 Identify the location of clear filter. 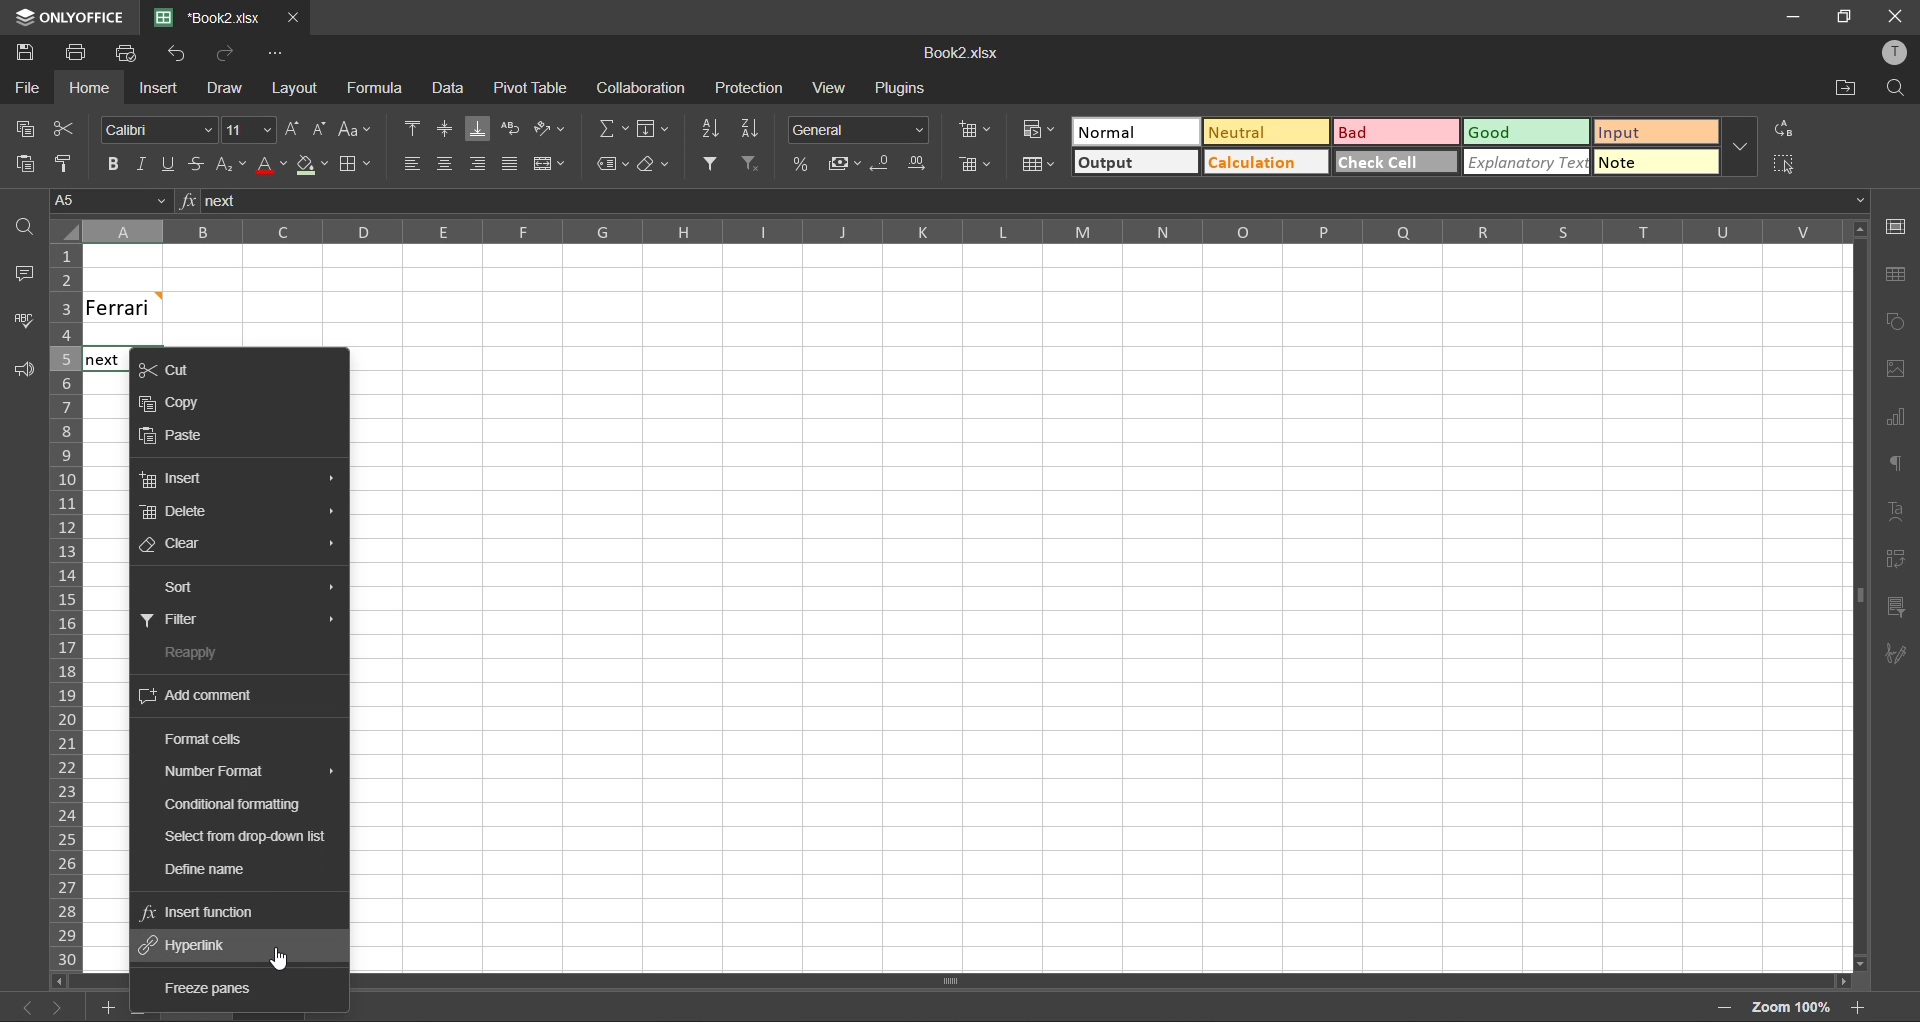
(750, 161).